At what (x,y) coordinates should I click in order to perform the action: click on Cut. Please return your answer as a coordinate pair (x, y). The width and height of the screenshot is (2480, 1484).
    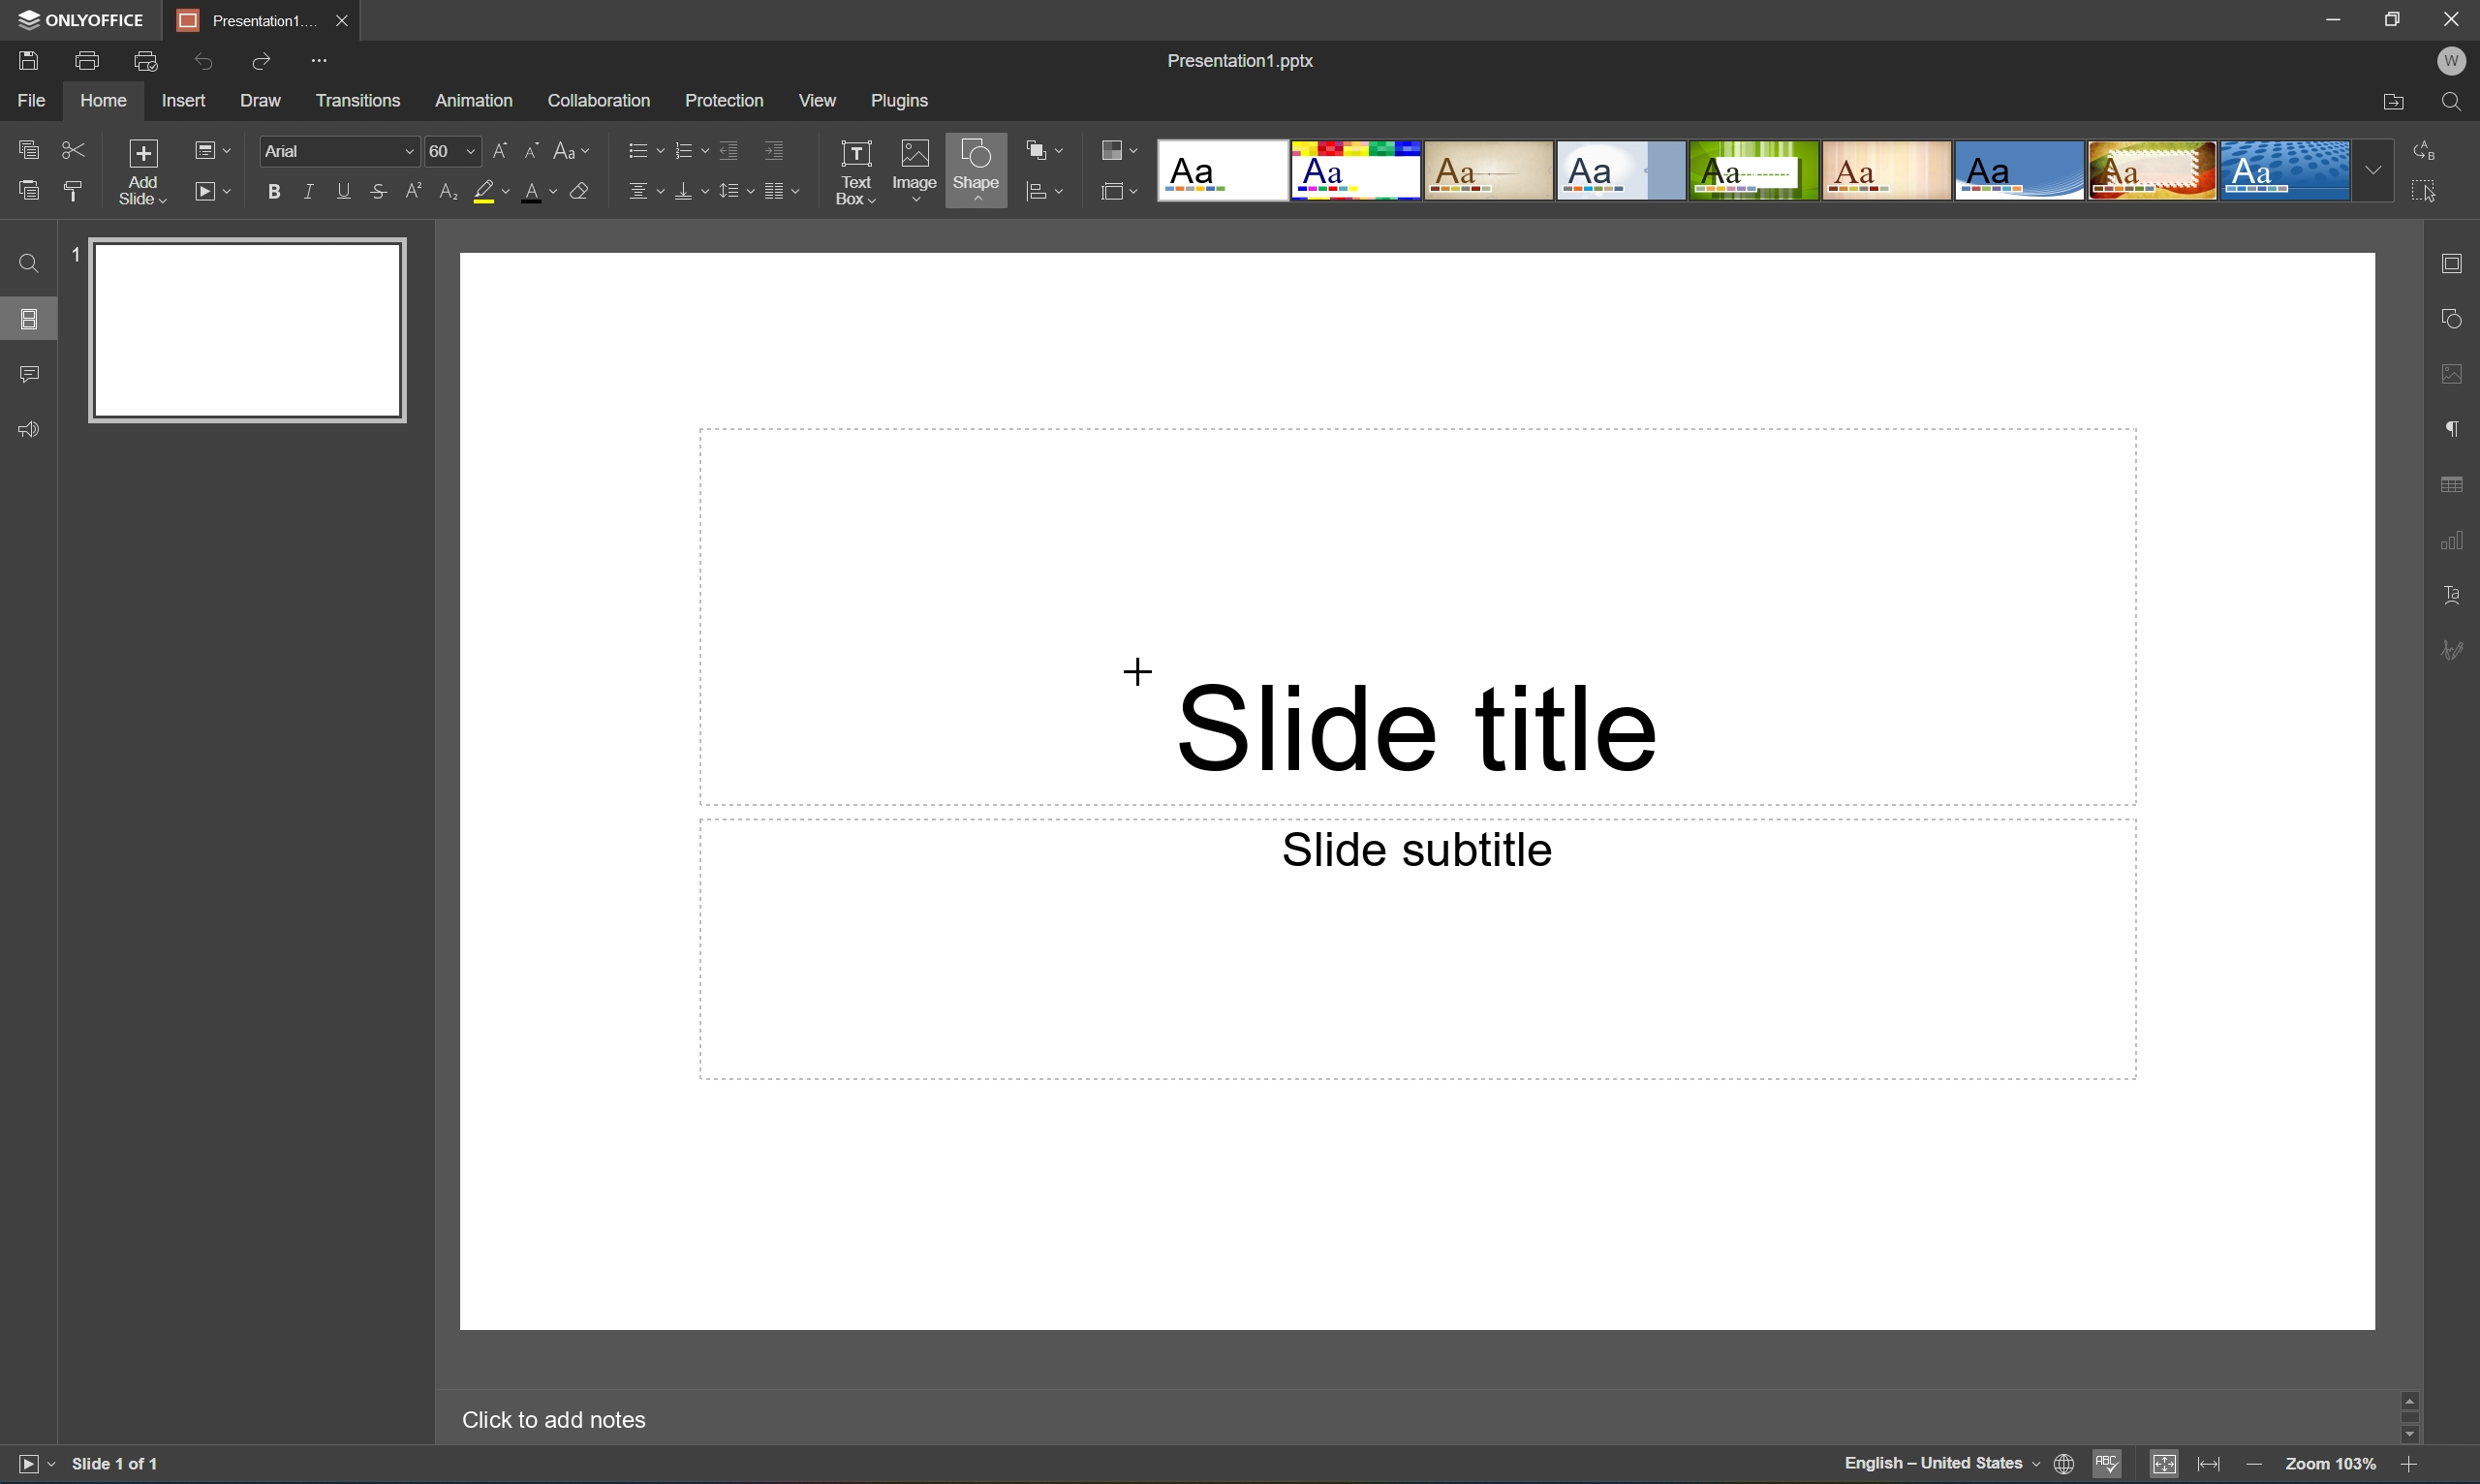
    Looking at the image, I should click on (71, 147).